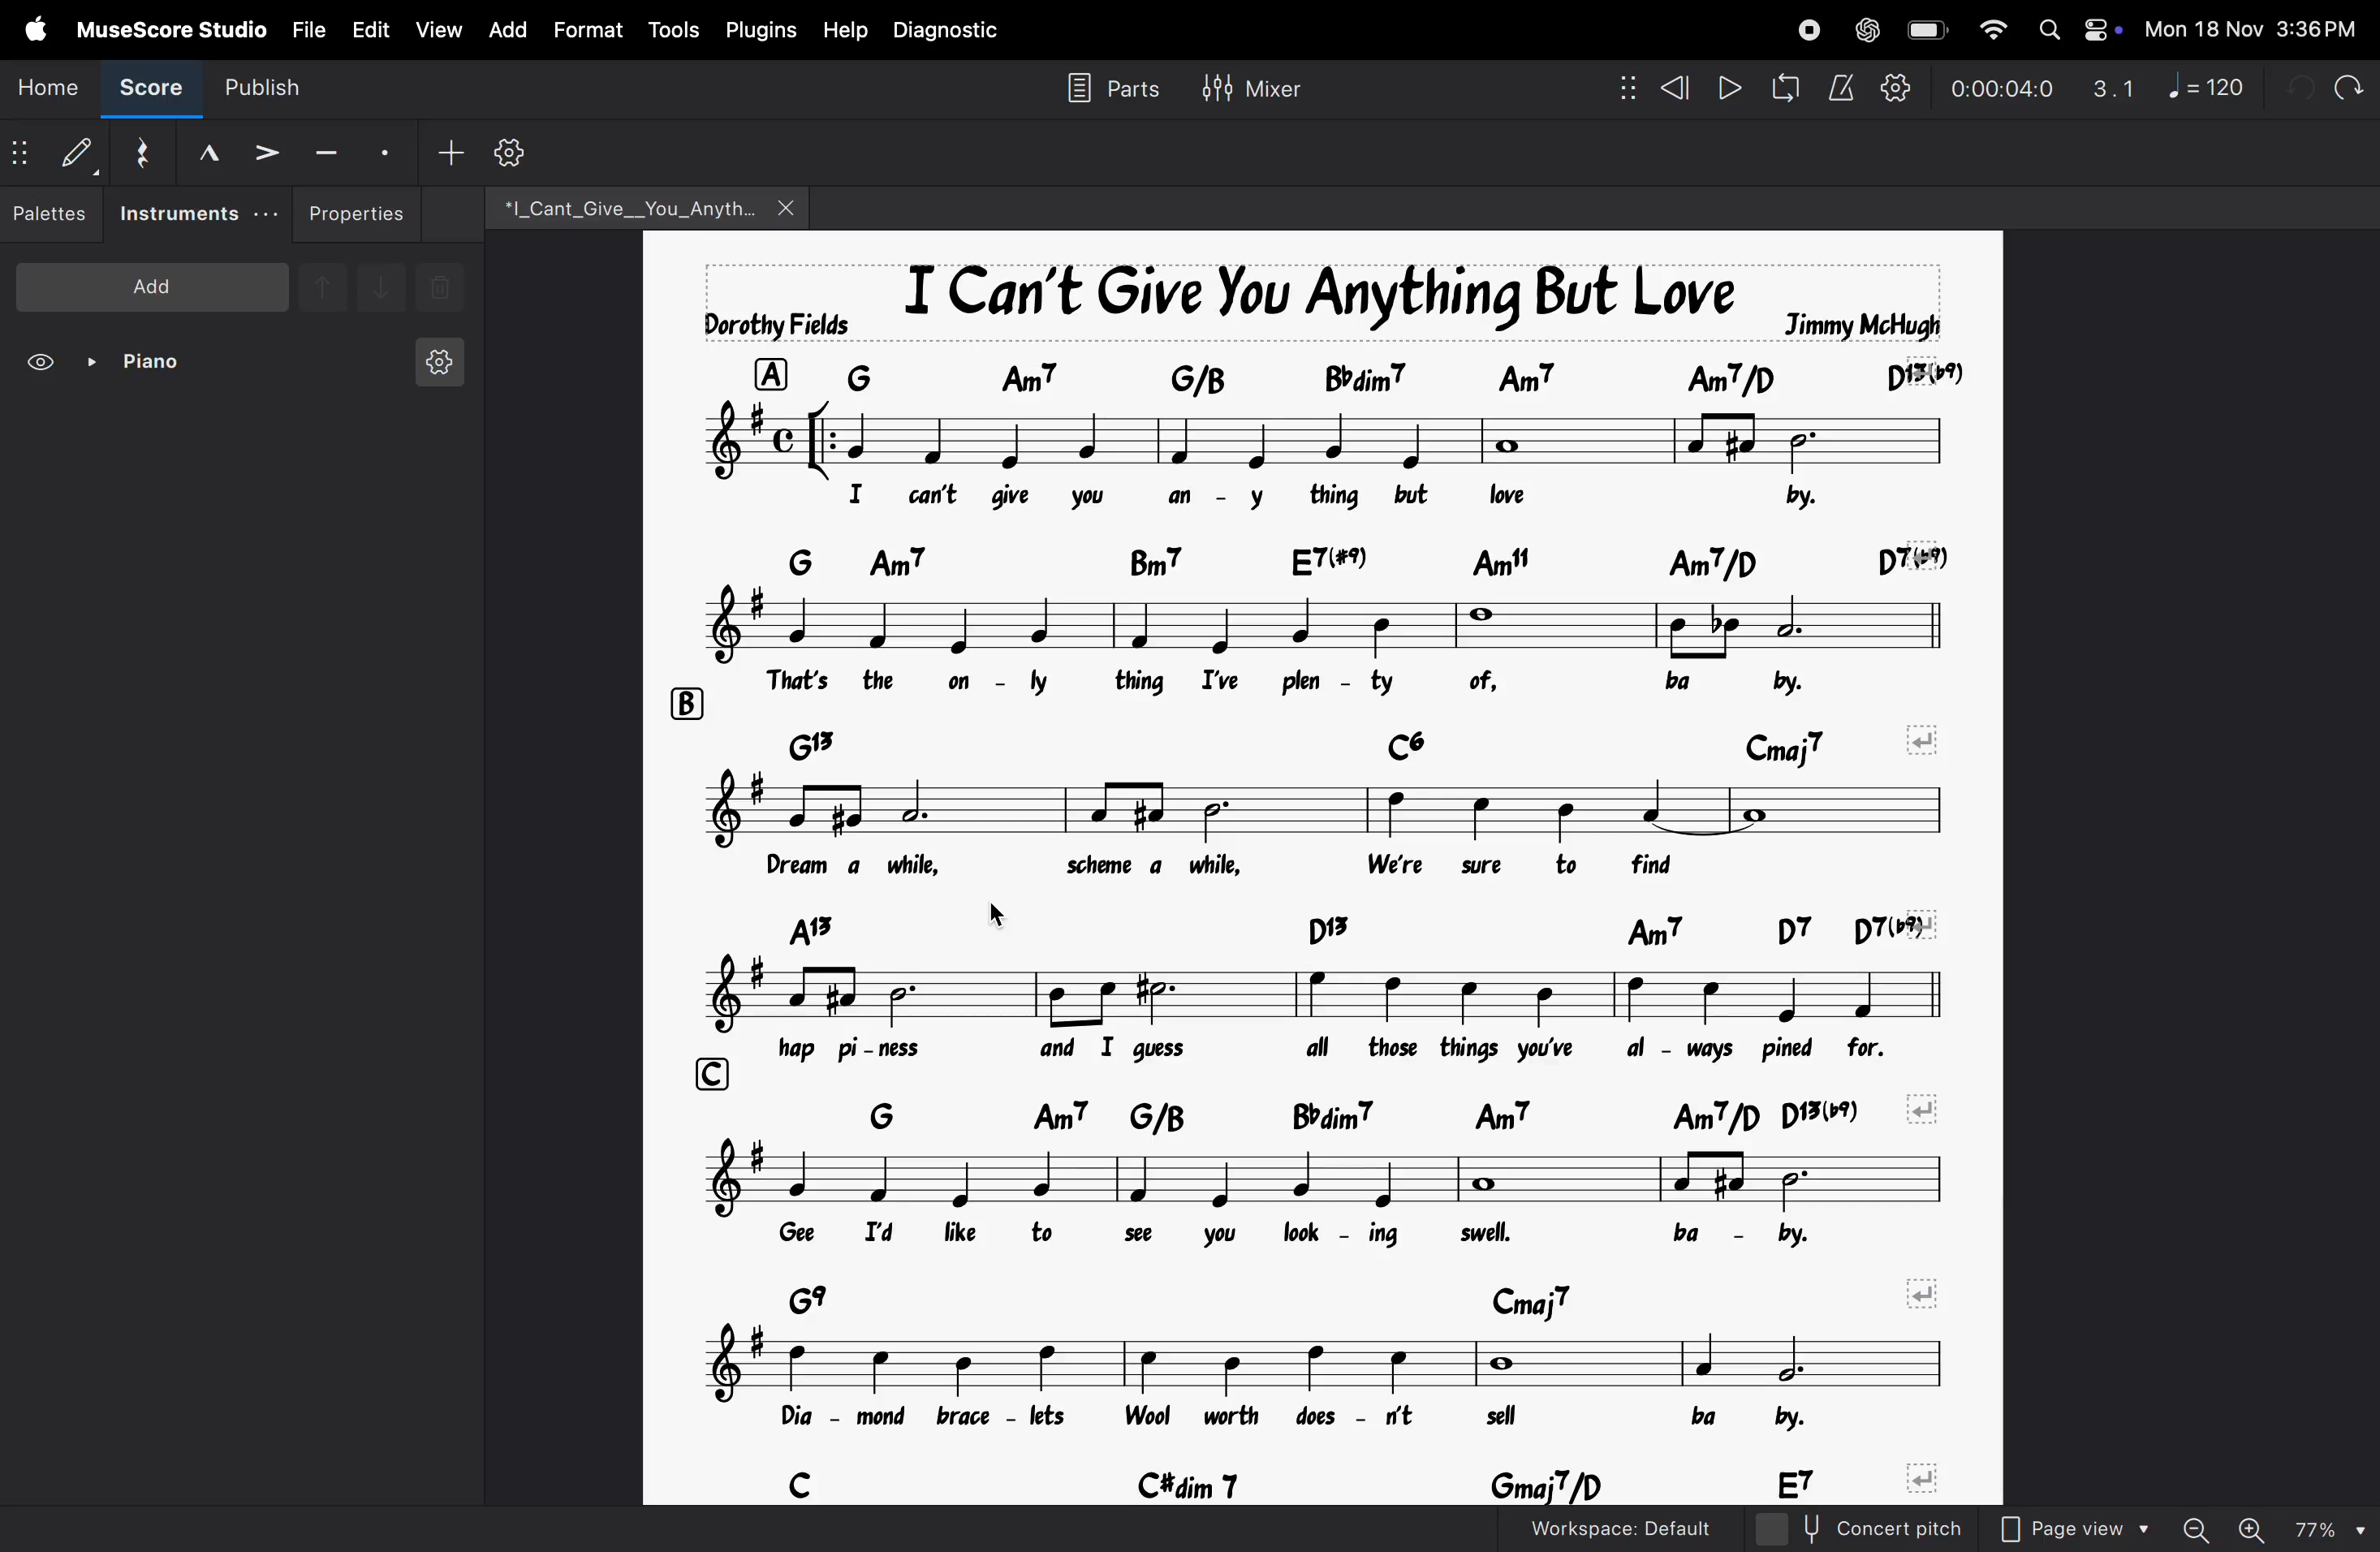  Describe the element at coordinates (326, 150) in the screenshot. I see `tenuto` at that location.